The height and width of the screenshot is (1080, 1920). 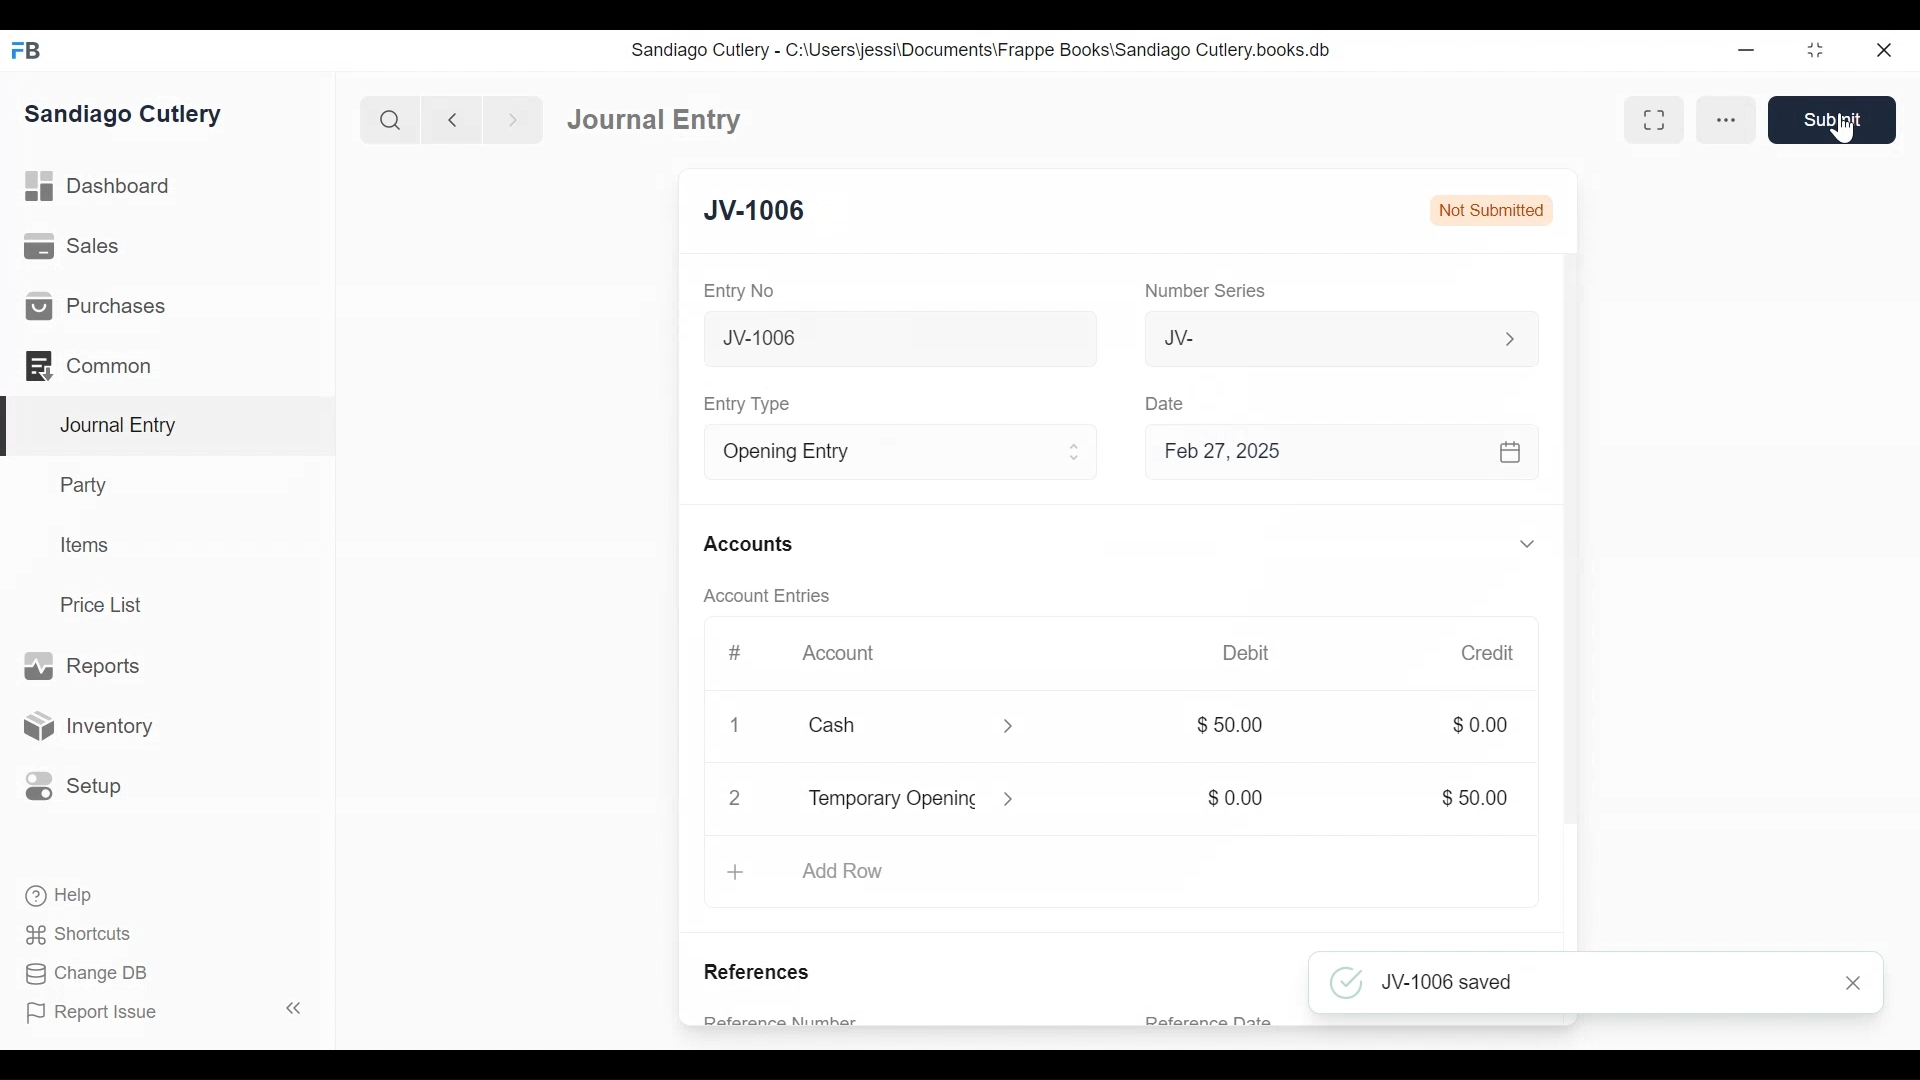 I want to click on + Add Row, so click(x=813, y=872).